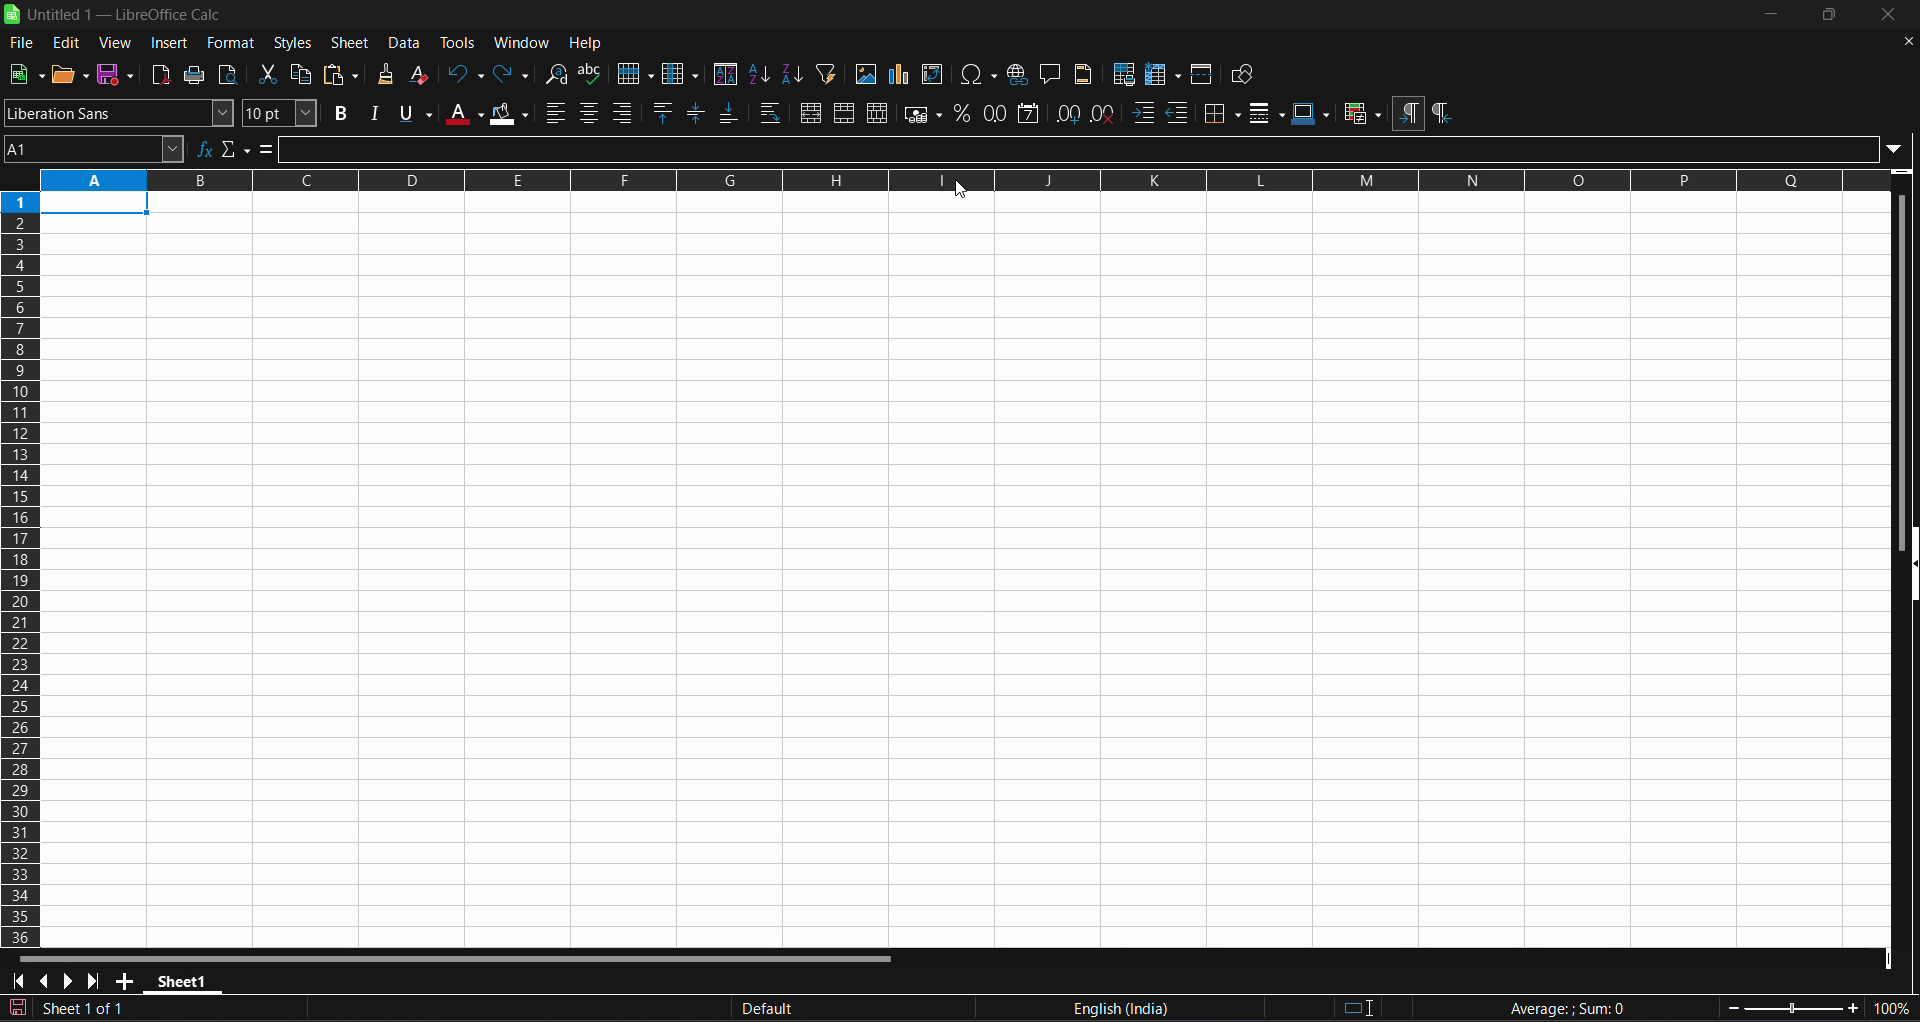  What do you see at coordinates (1892, 14) in the screenshot?
I see `close` at bounding box center [1892, 14].